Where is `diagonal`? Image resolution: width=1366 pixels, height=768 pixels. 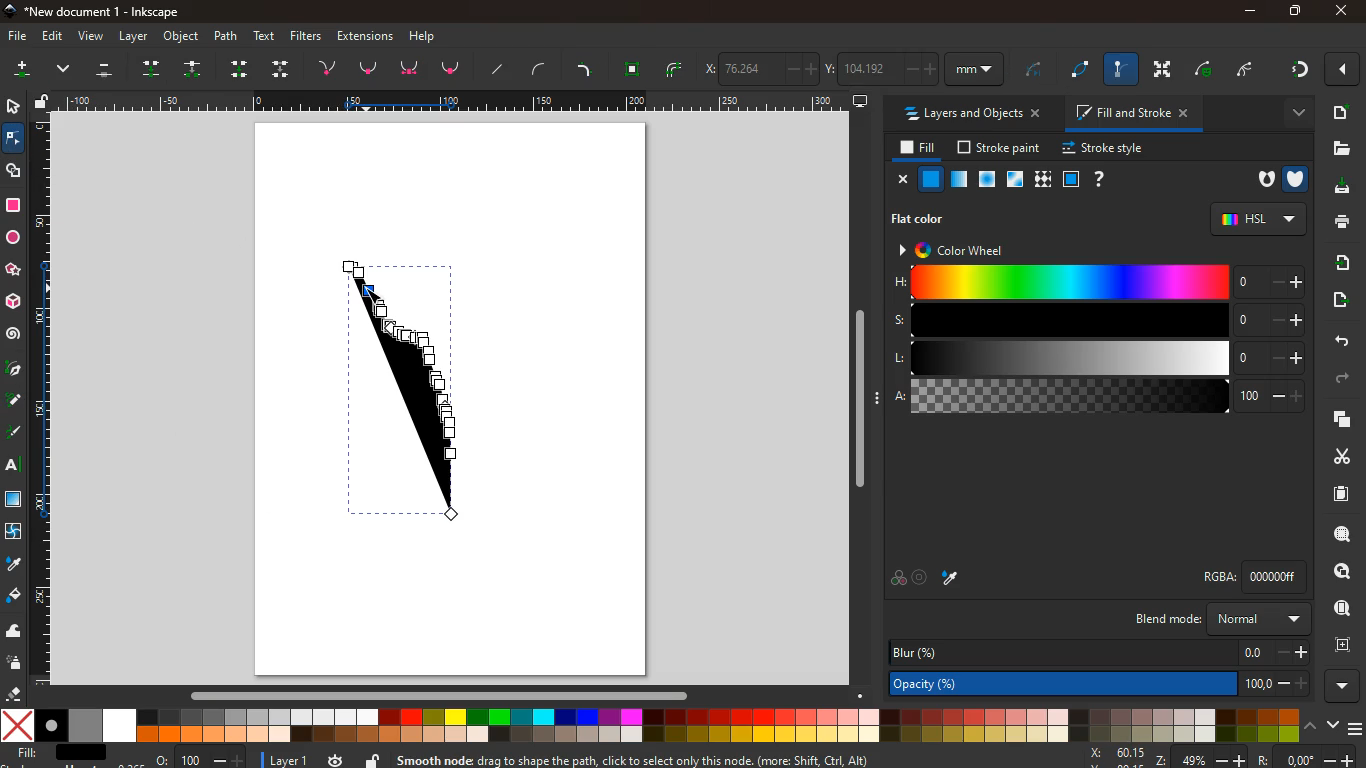
diagonal is located at coordinates (500, 69).